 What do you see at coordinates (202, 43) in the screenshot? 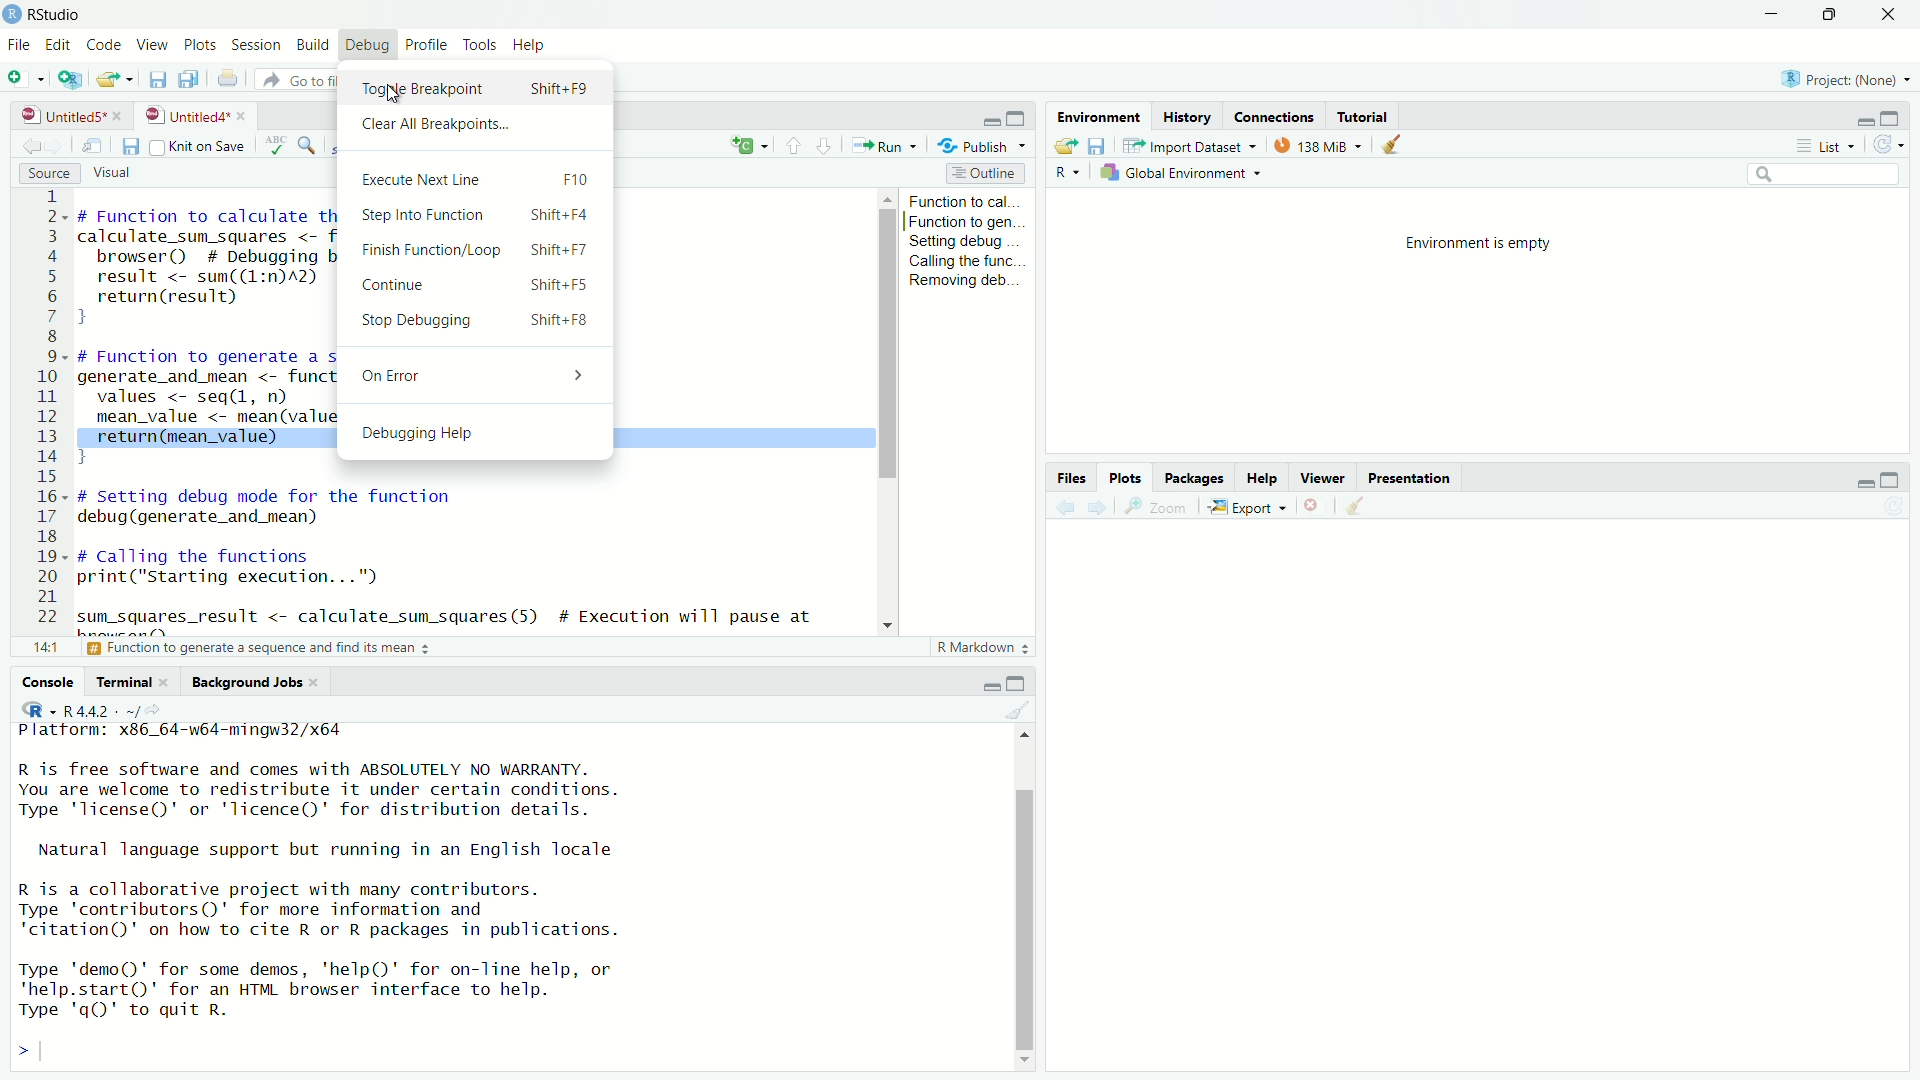
I see `plots` at bounding box center [202, 43].